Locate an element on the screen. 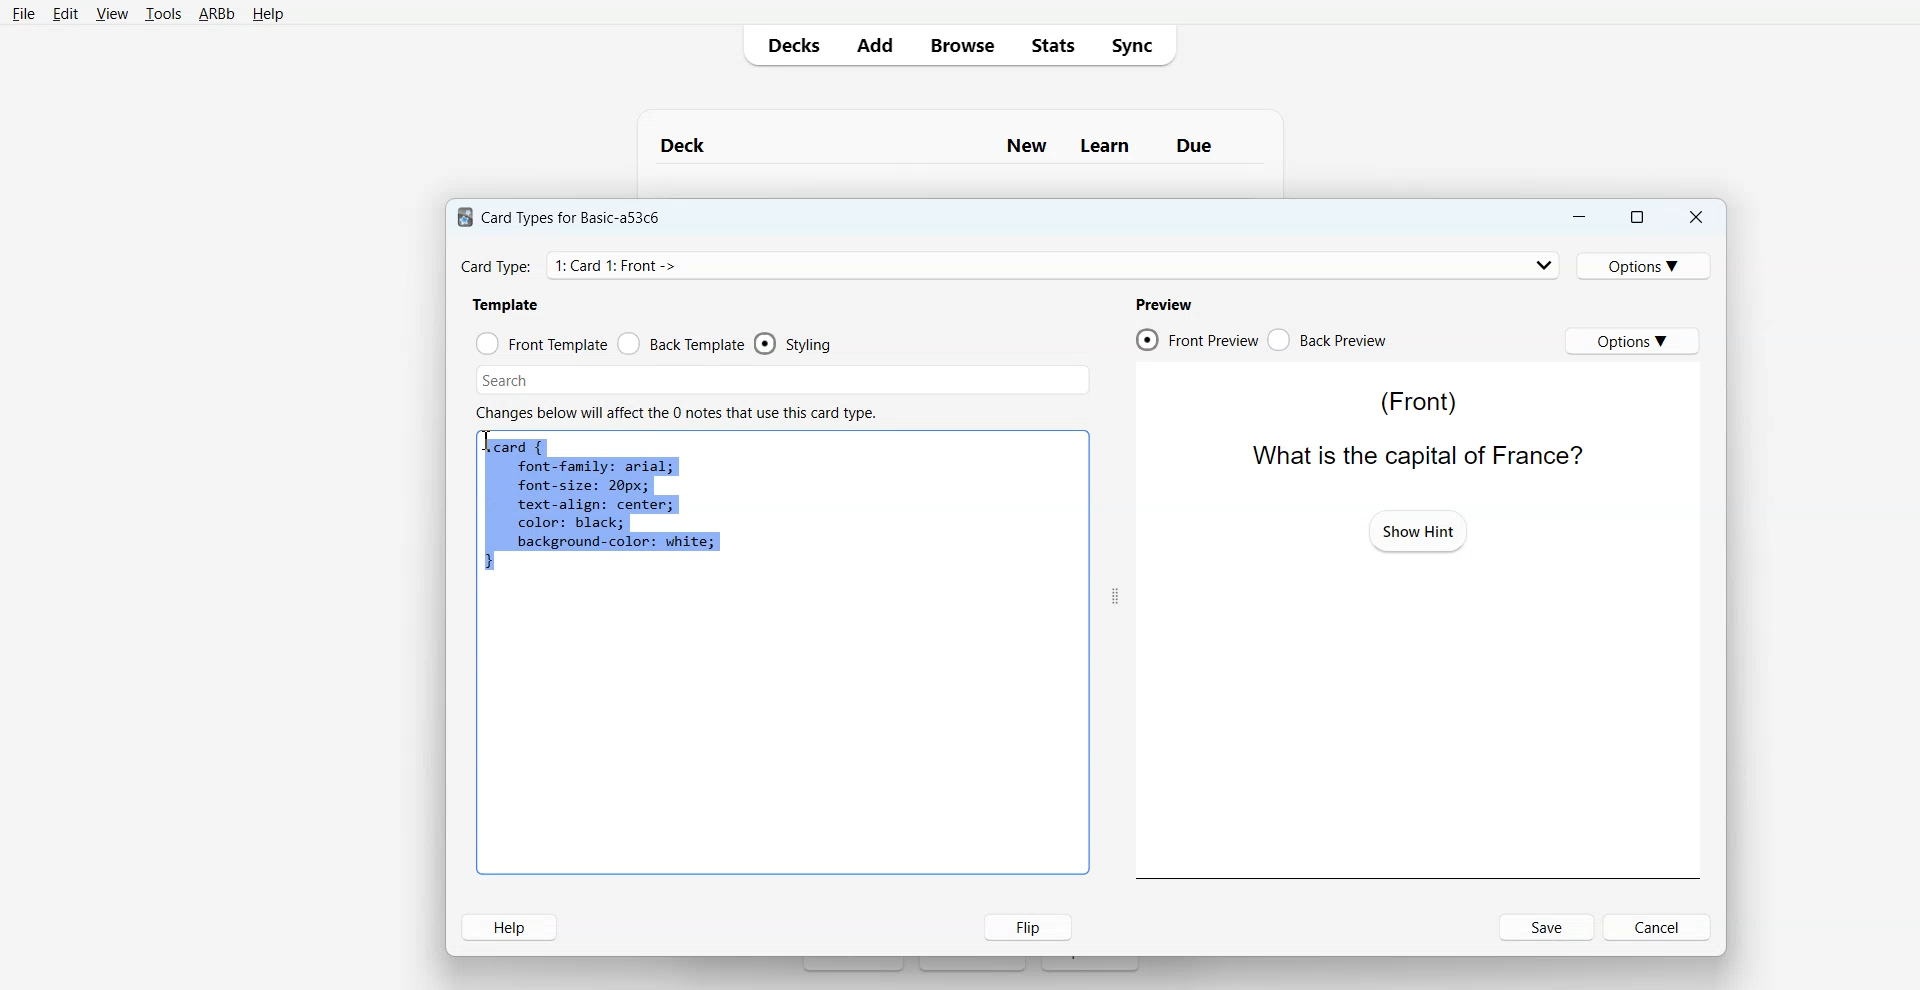 The height and width of the screenshot is (990, 1920). Tools is located at coordinates (163, 15).